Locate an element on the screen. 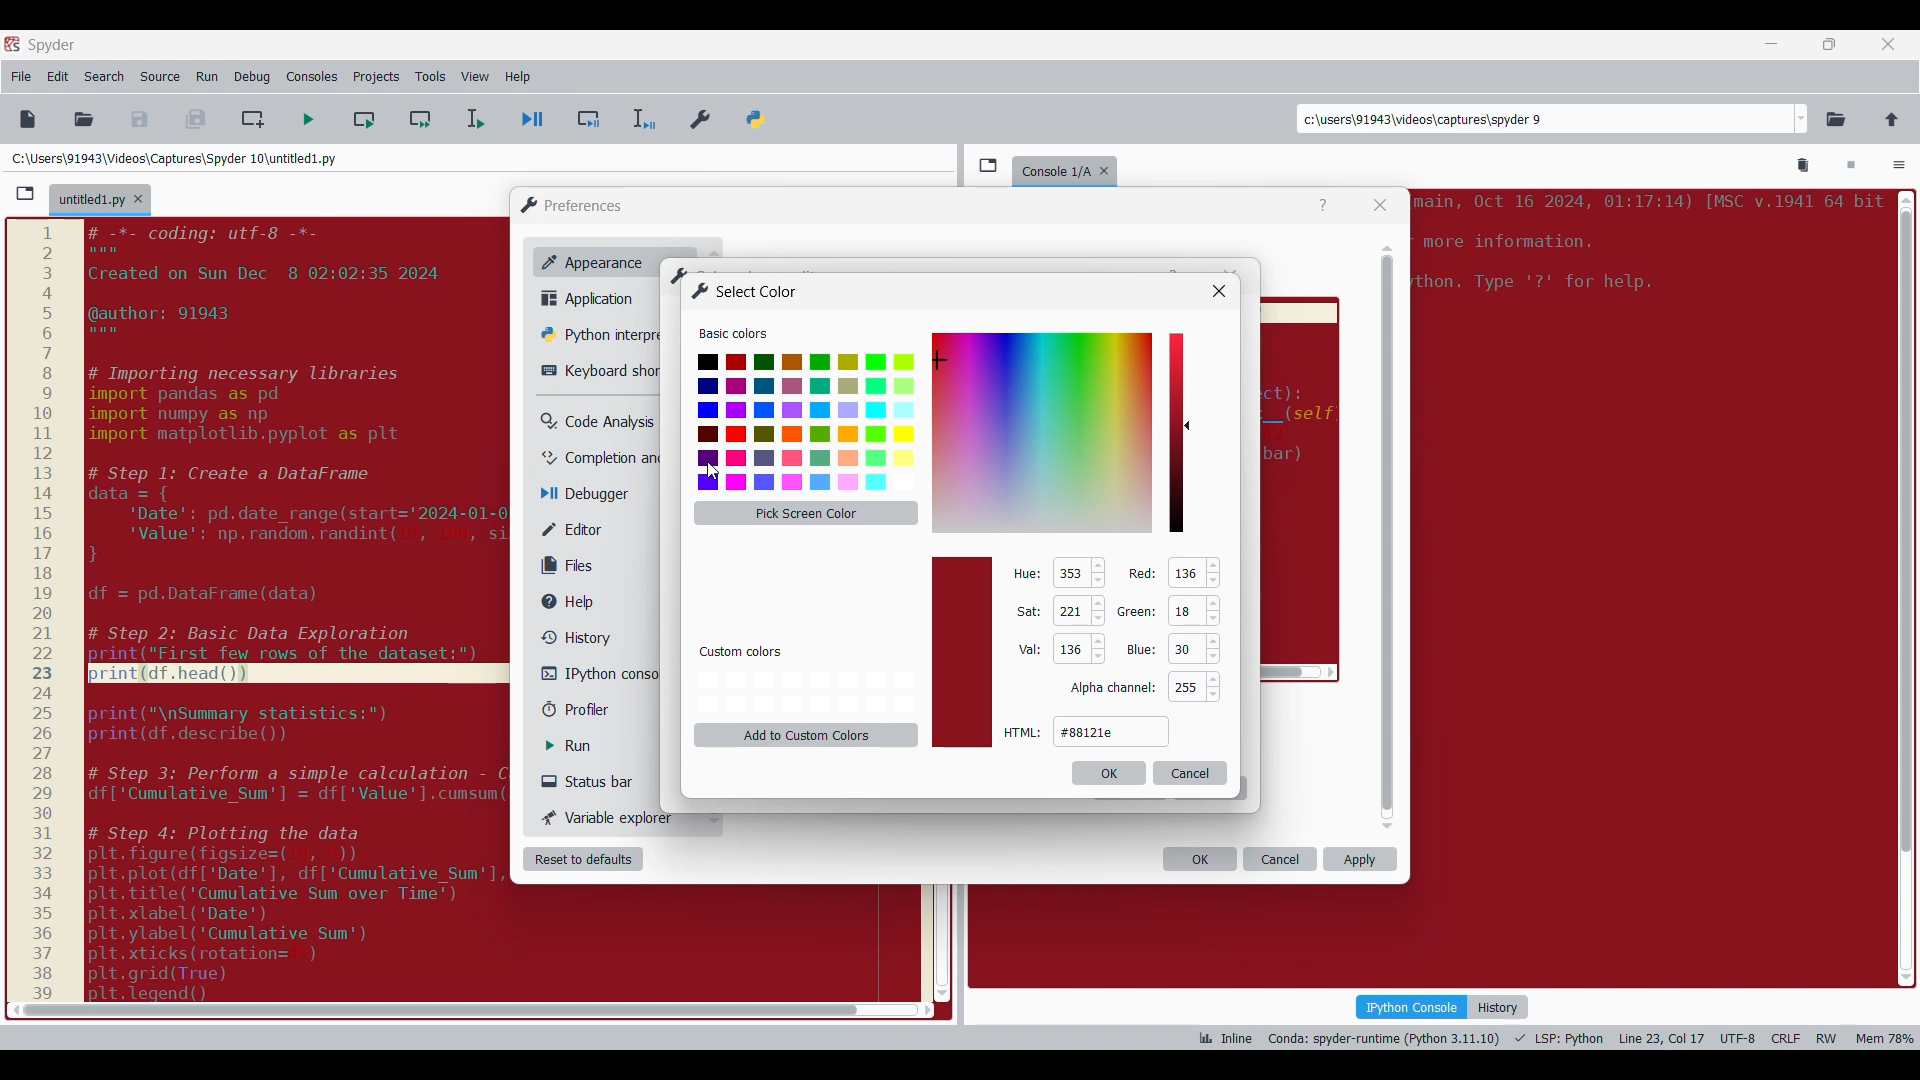  scroll bar is located at coordinates (434, 1009).